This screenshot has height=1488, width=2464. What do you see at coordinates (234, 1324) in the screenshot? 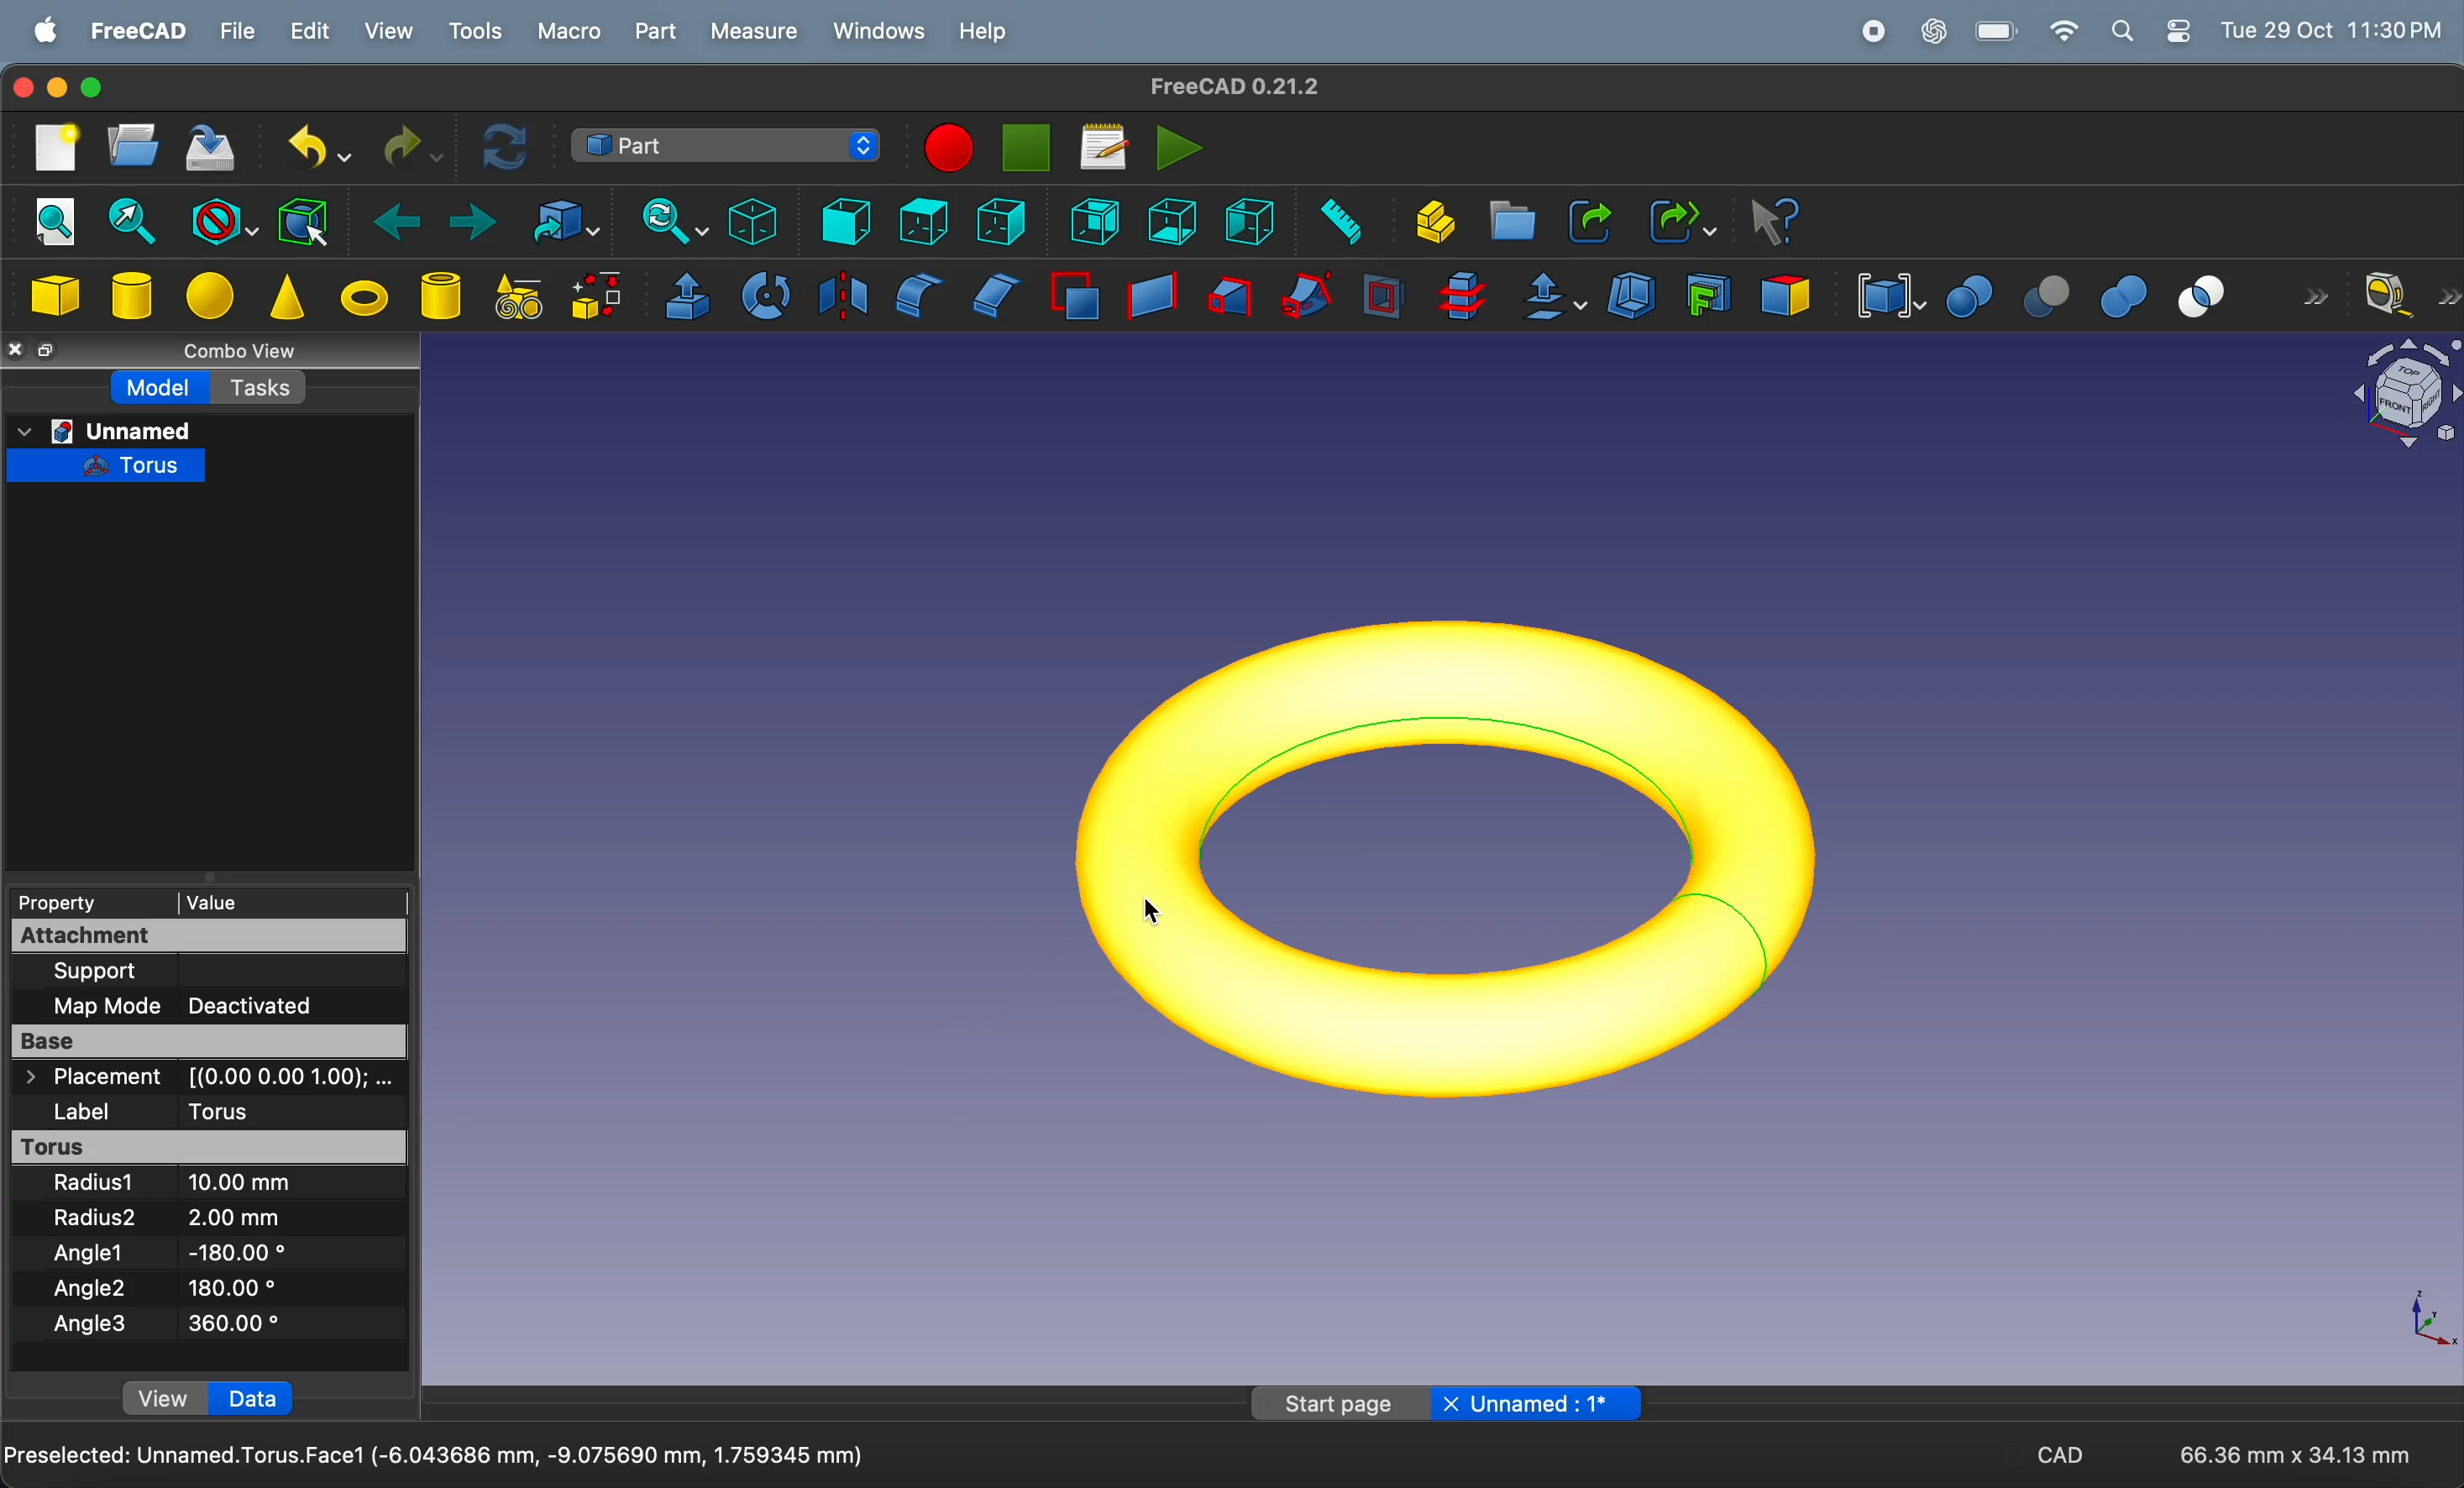
I see `360.00` at bounding box center [234, 1324].